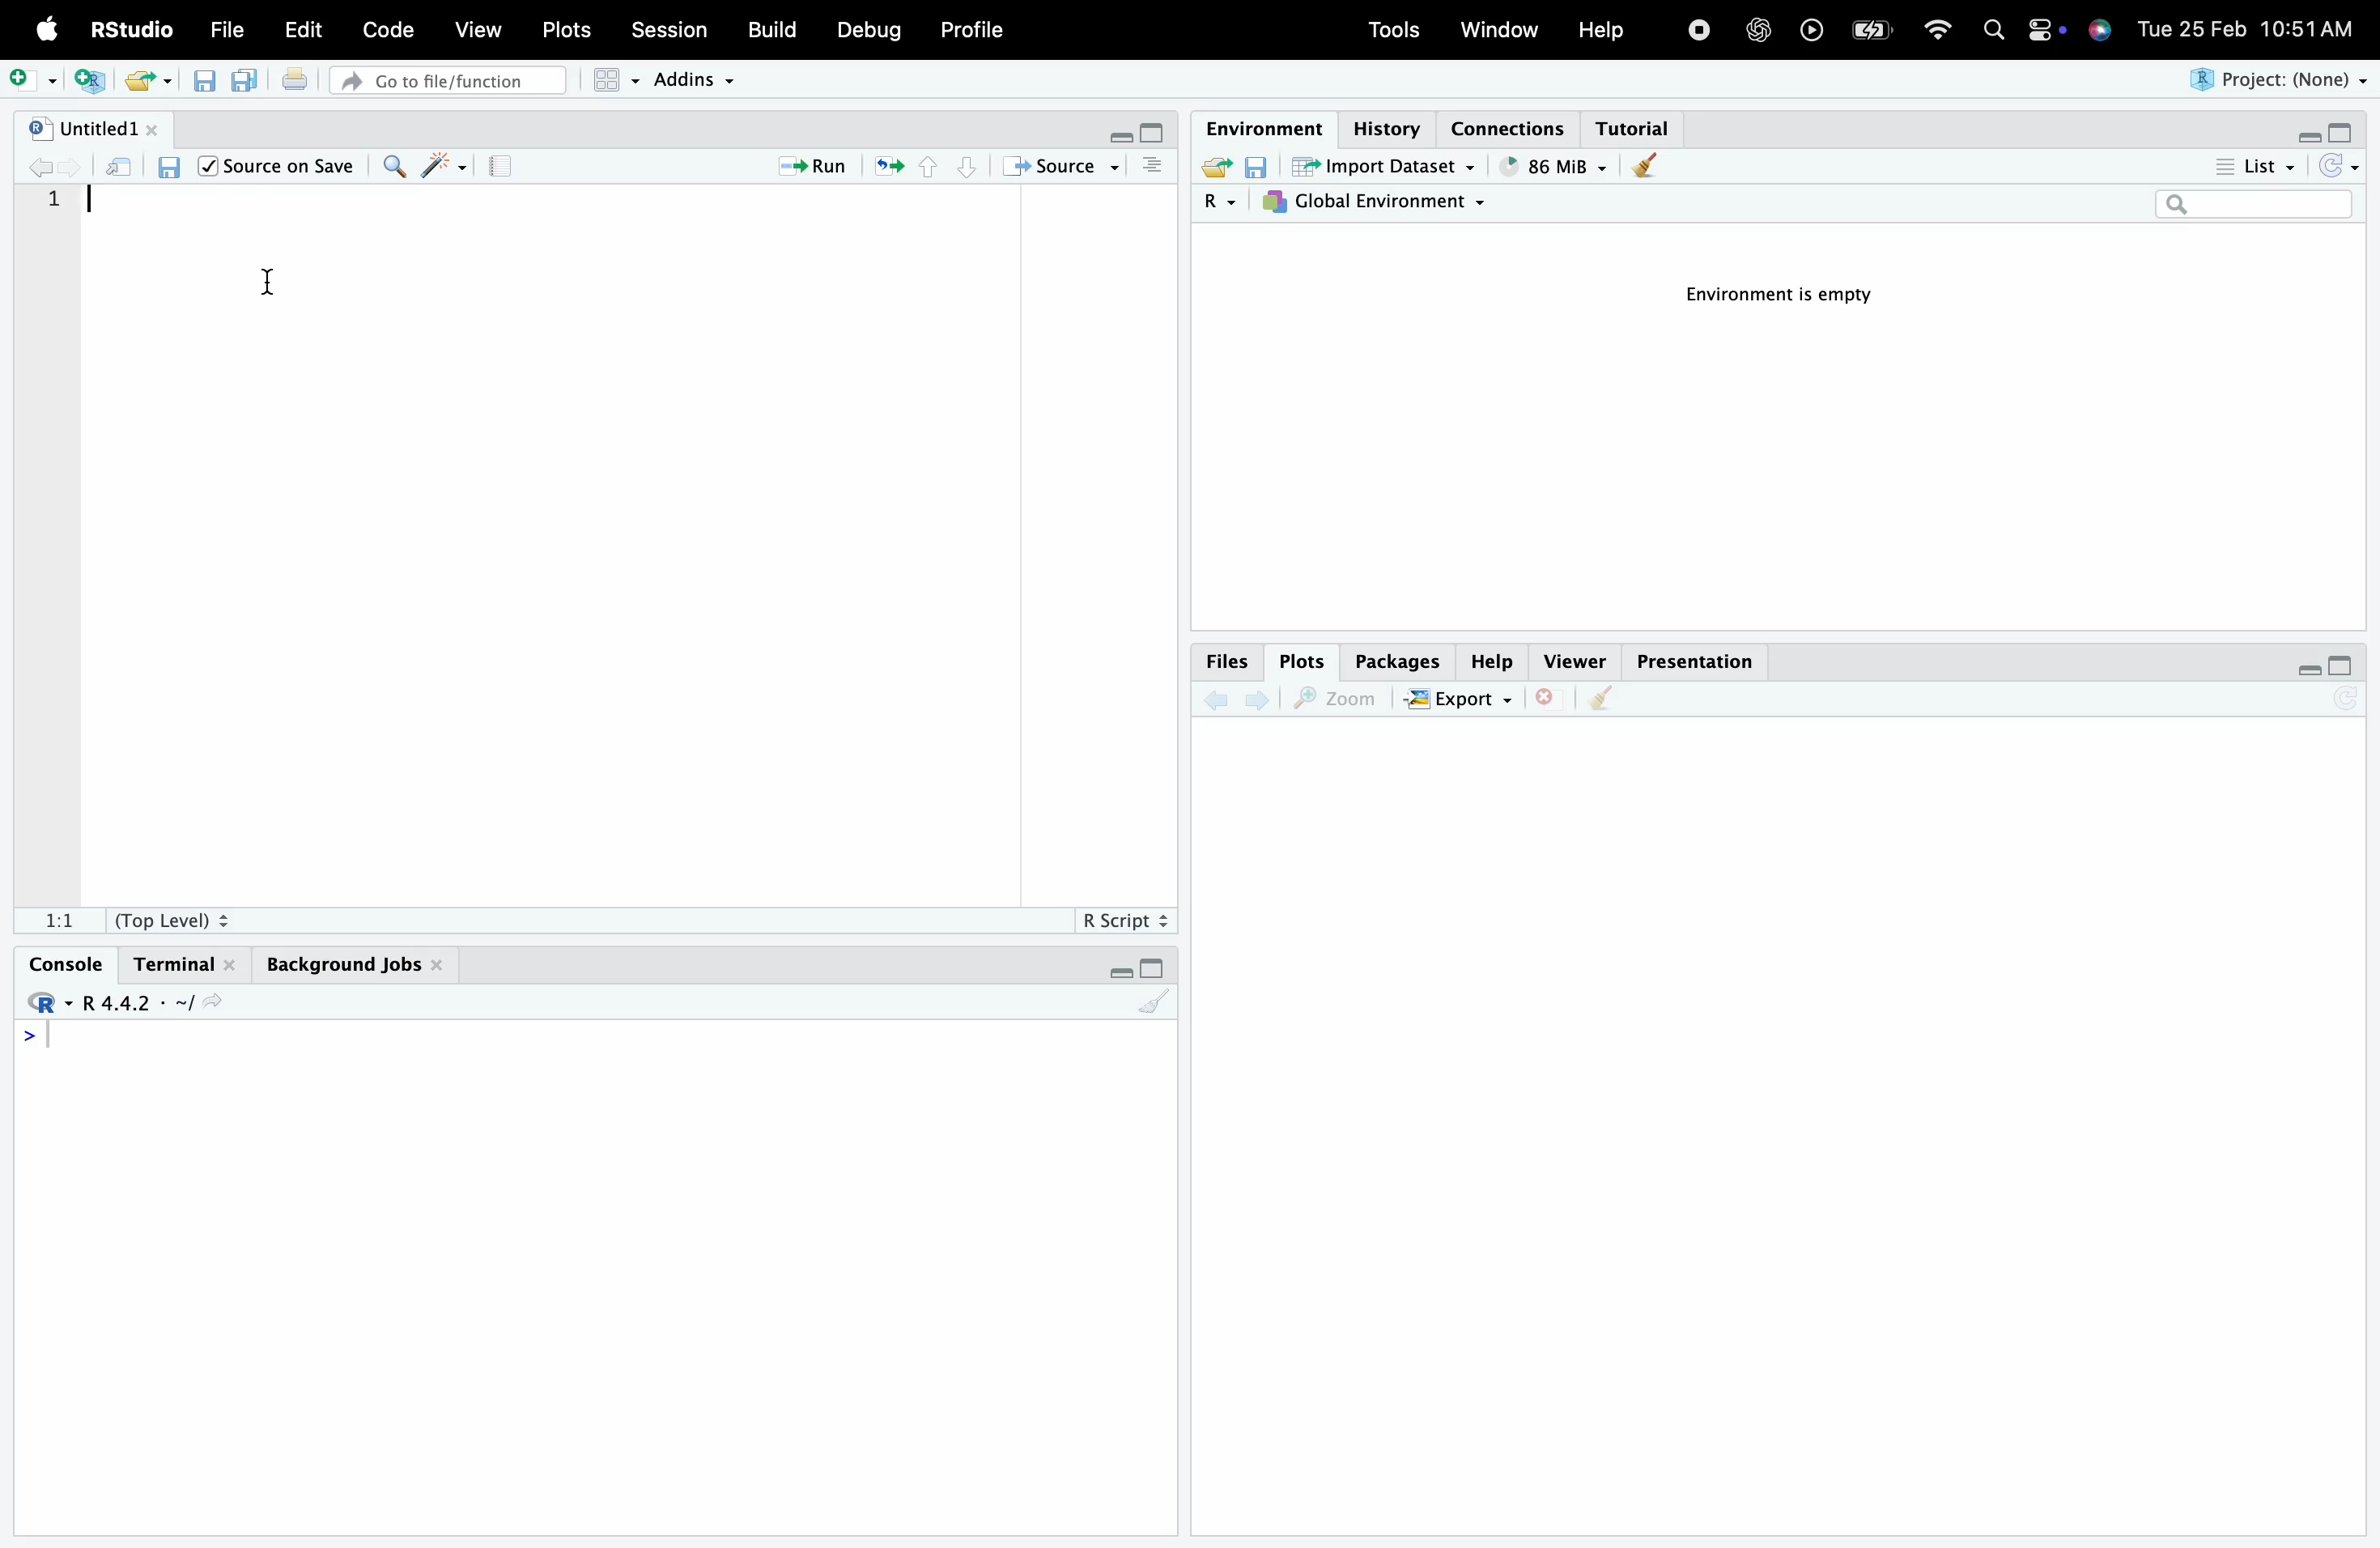 The width and height of the screenshot is (2380, 1548). What do you see at coordinates (676, 29) in the screenshot?
I see `Session` at bounding box center [676, 29].